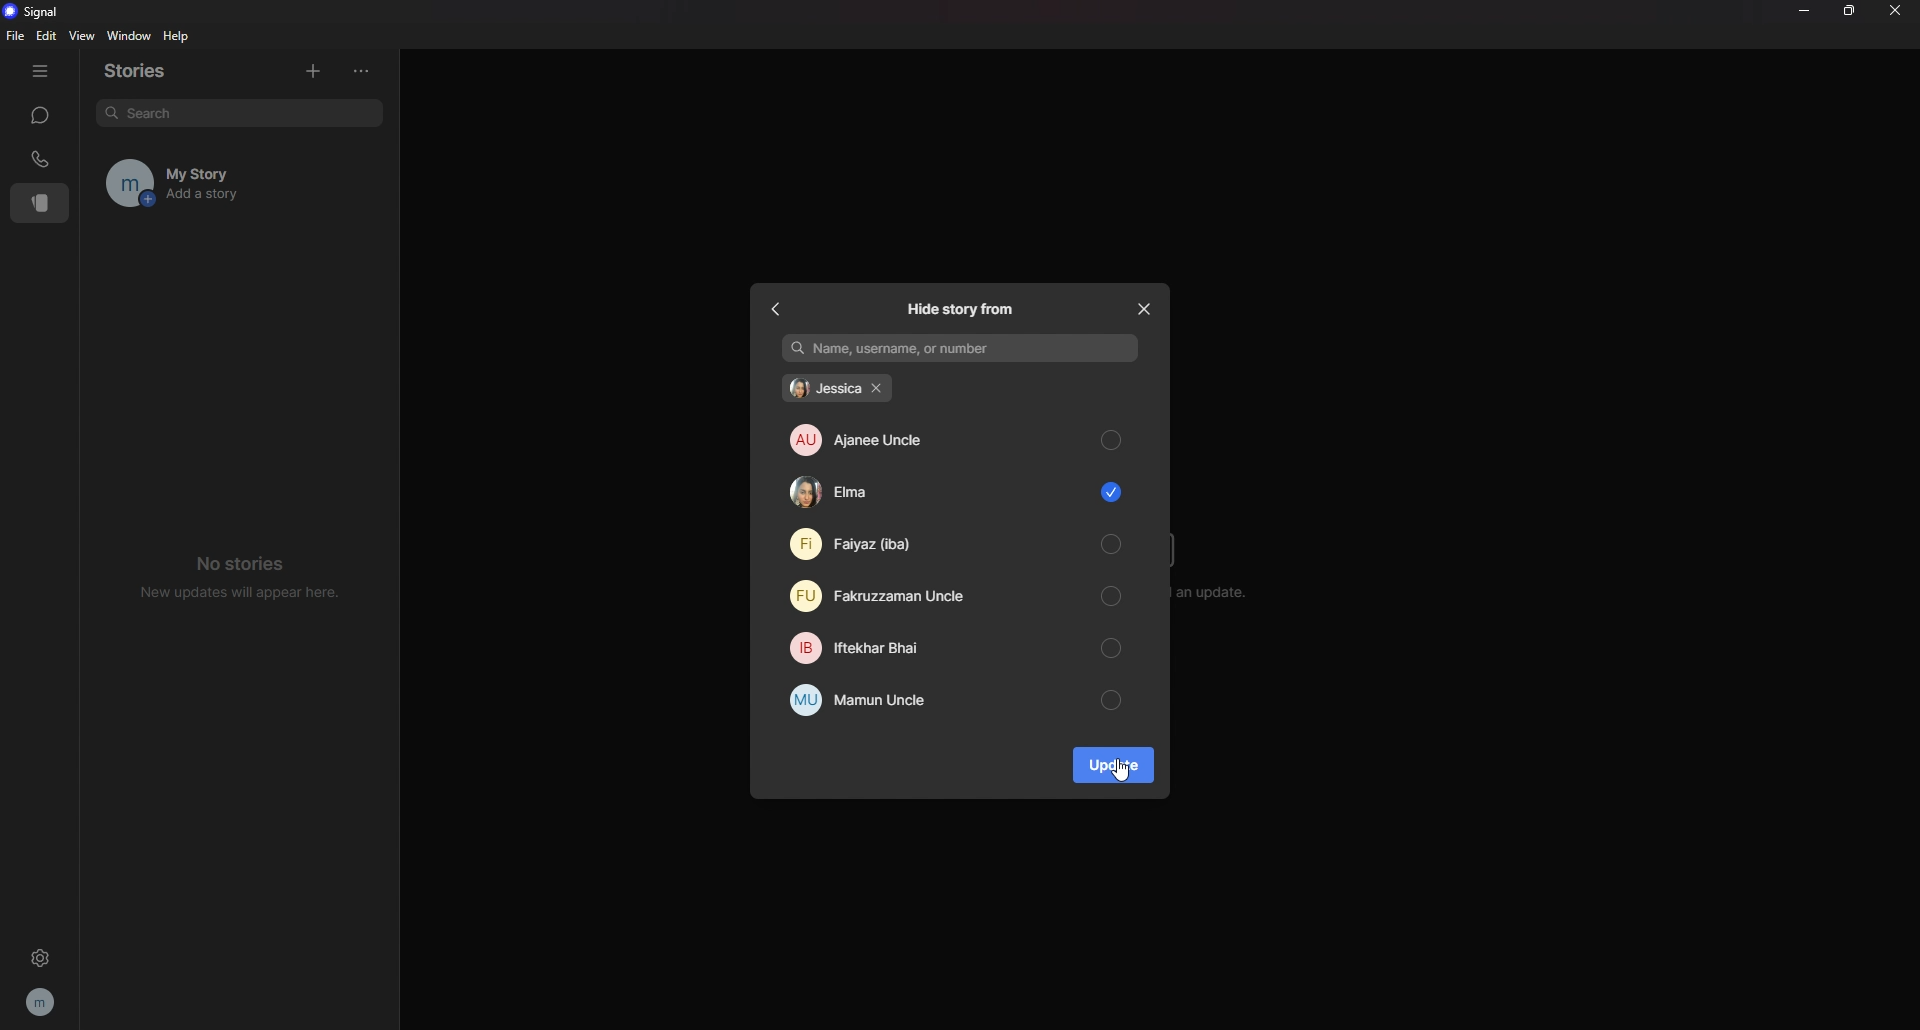 The height and width of the screenshot is (1030, 1920). What do you see at coordinates (823, 388) in the screenshot?
I see `jessica` at bounding box center [823, 388].